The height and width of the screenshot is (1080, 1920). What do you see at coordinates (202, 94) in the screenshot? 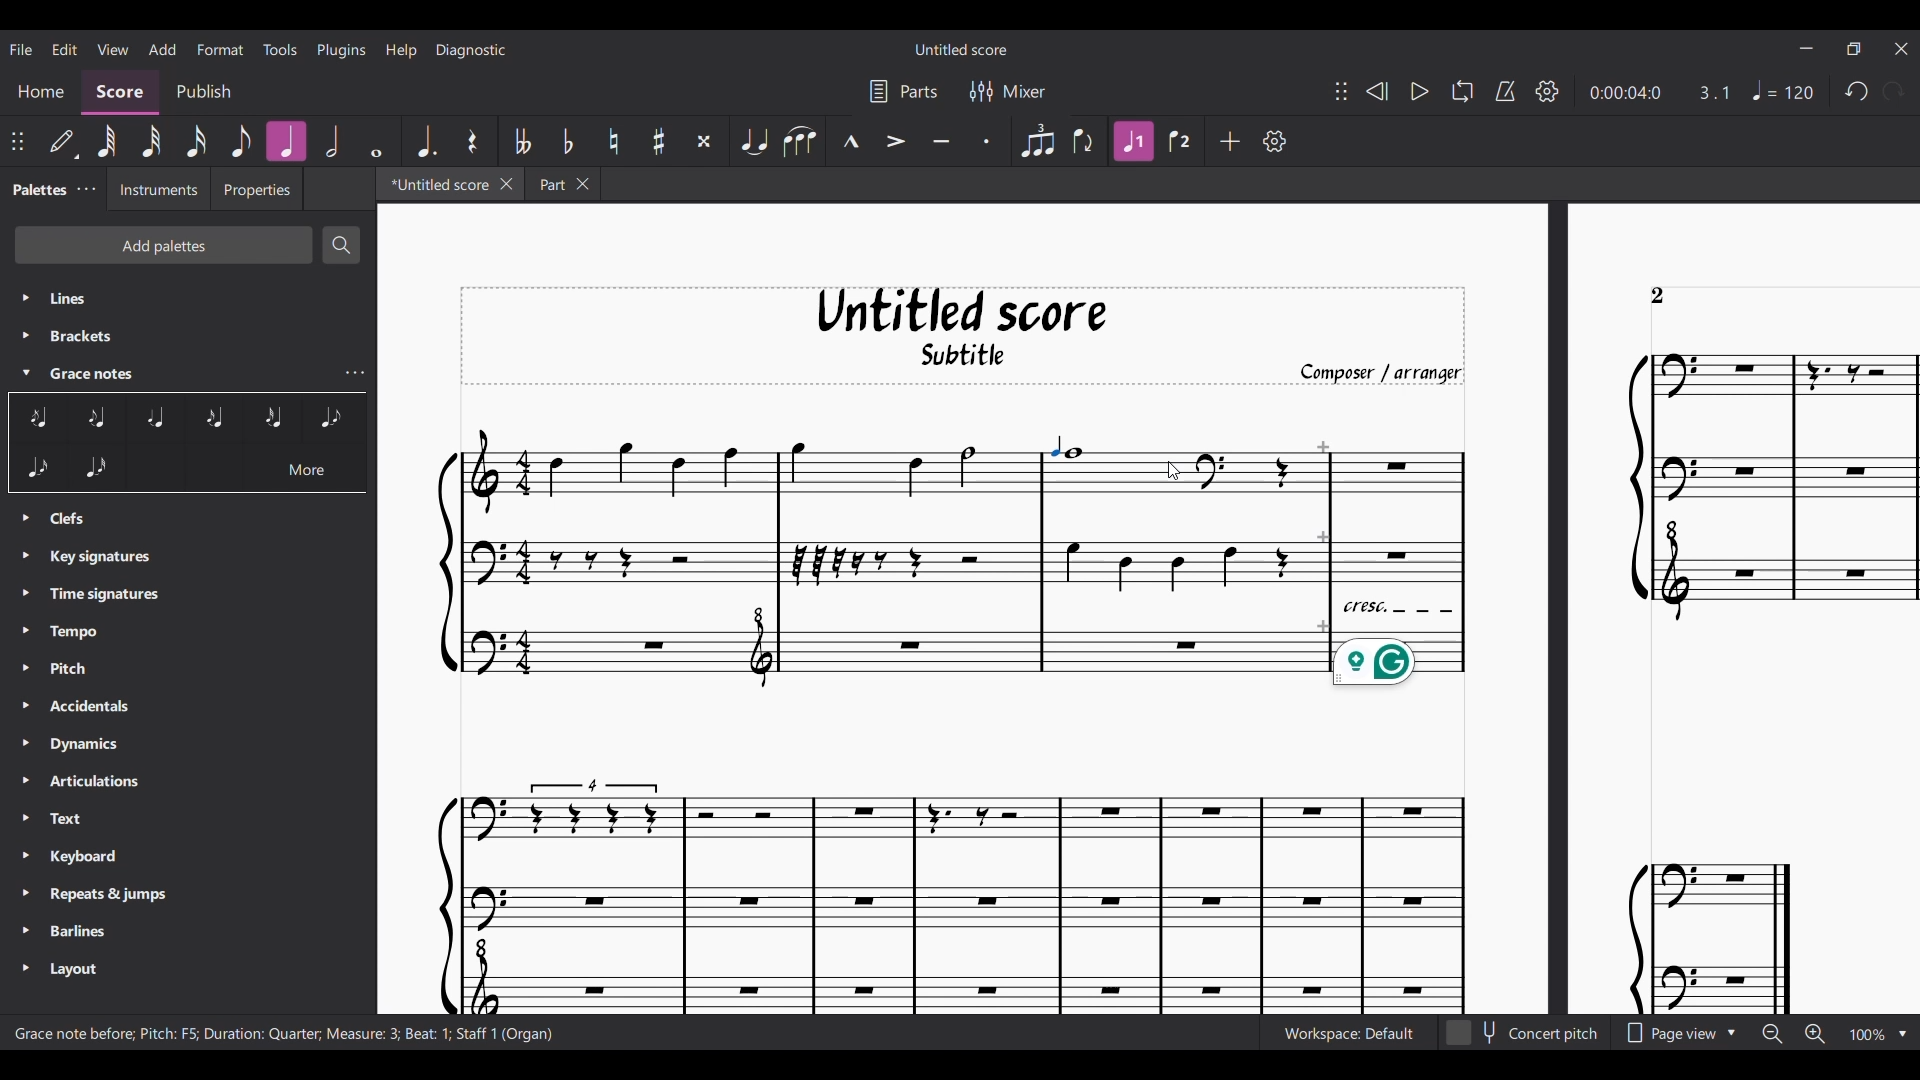
I see `Publish section` at bounding box center [202, 94].